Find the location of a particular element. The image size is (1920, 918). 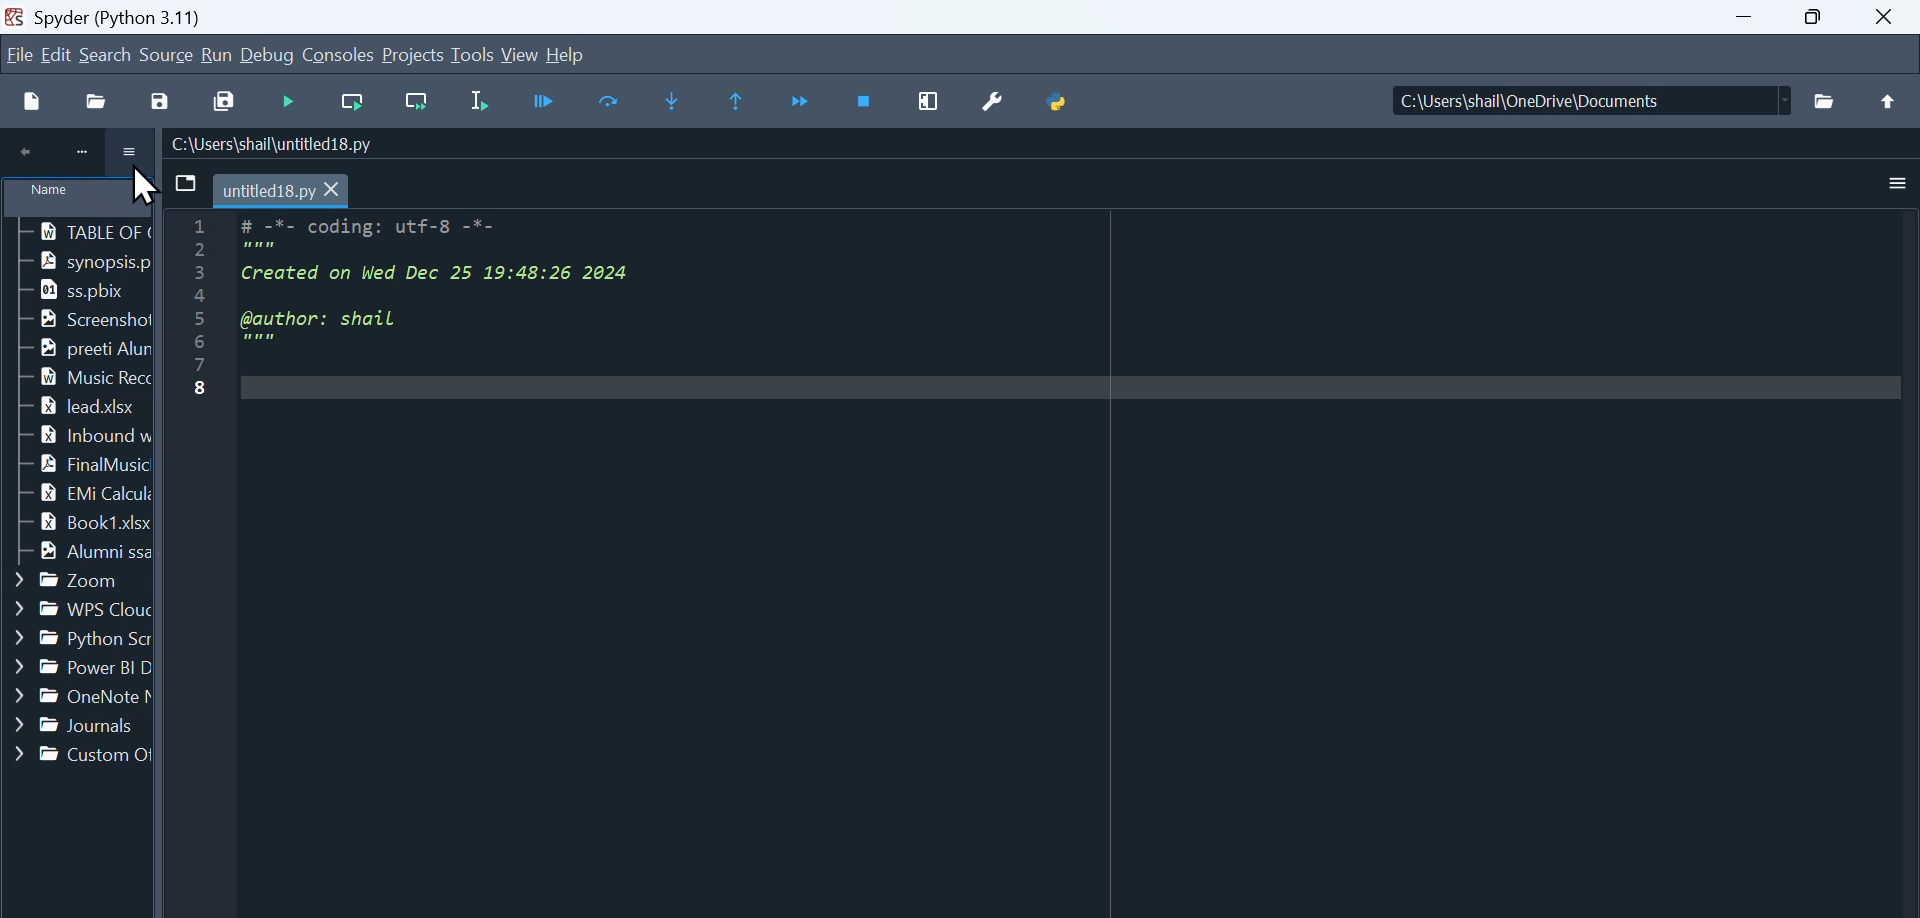

minimise is located at coordinates (1750, 18).